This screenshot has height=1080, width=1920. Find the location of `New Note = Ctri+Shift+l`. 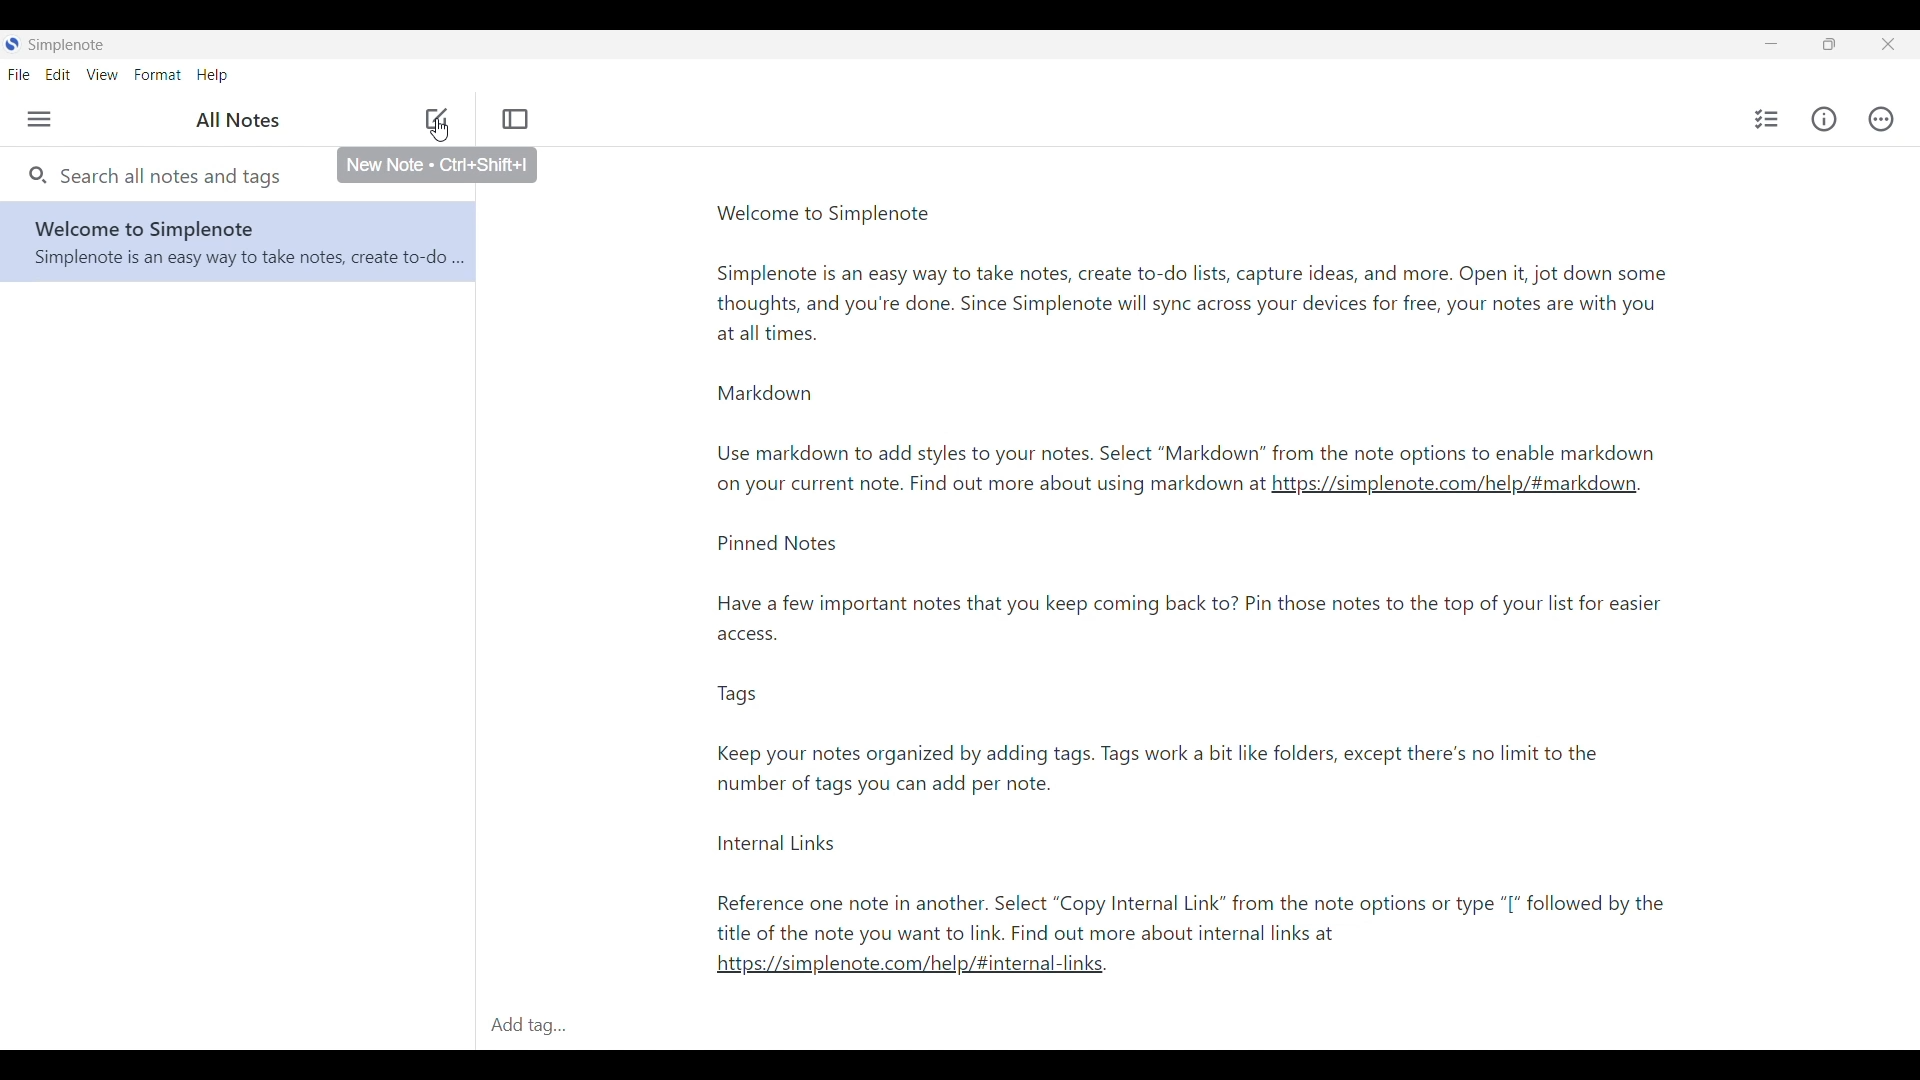

New Note = Ctri+Shift+l is located at coordinates (438, 166).